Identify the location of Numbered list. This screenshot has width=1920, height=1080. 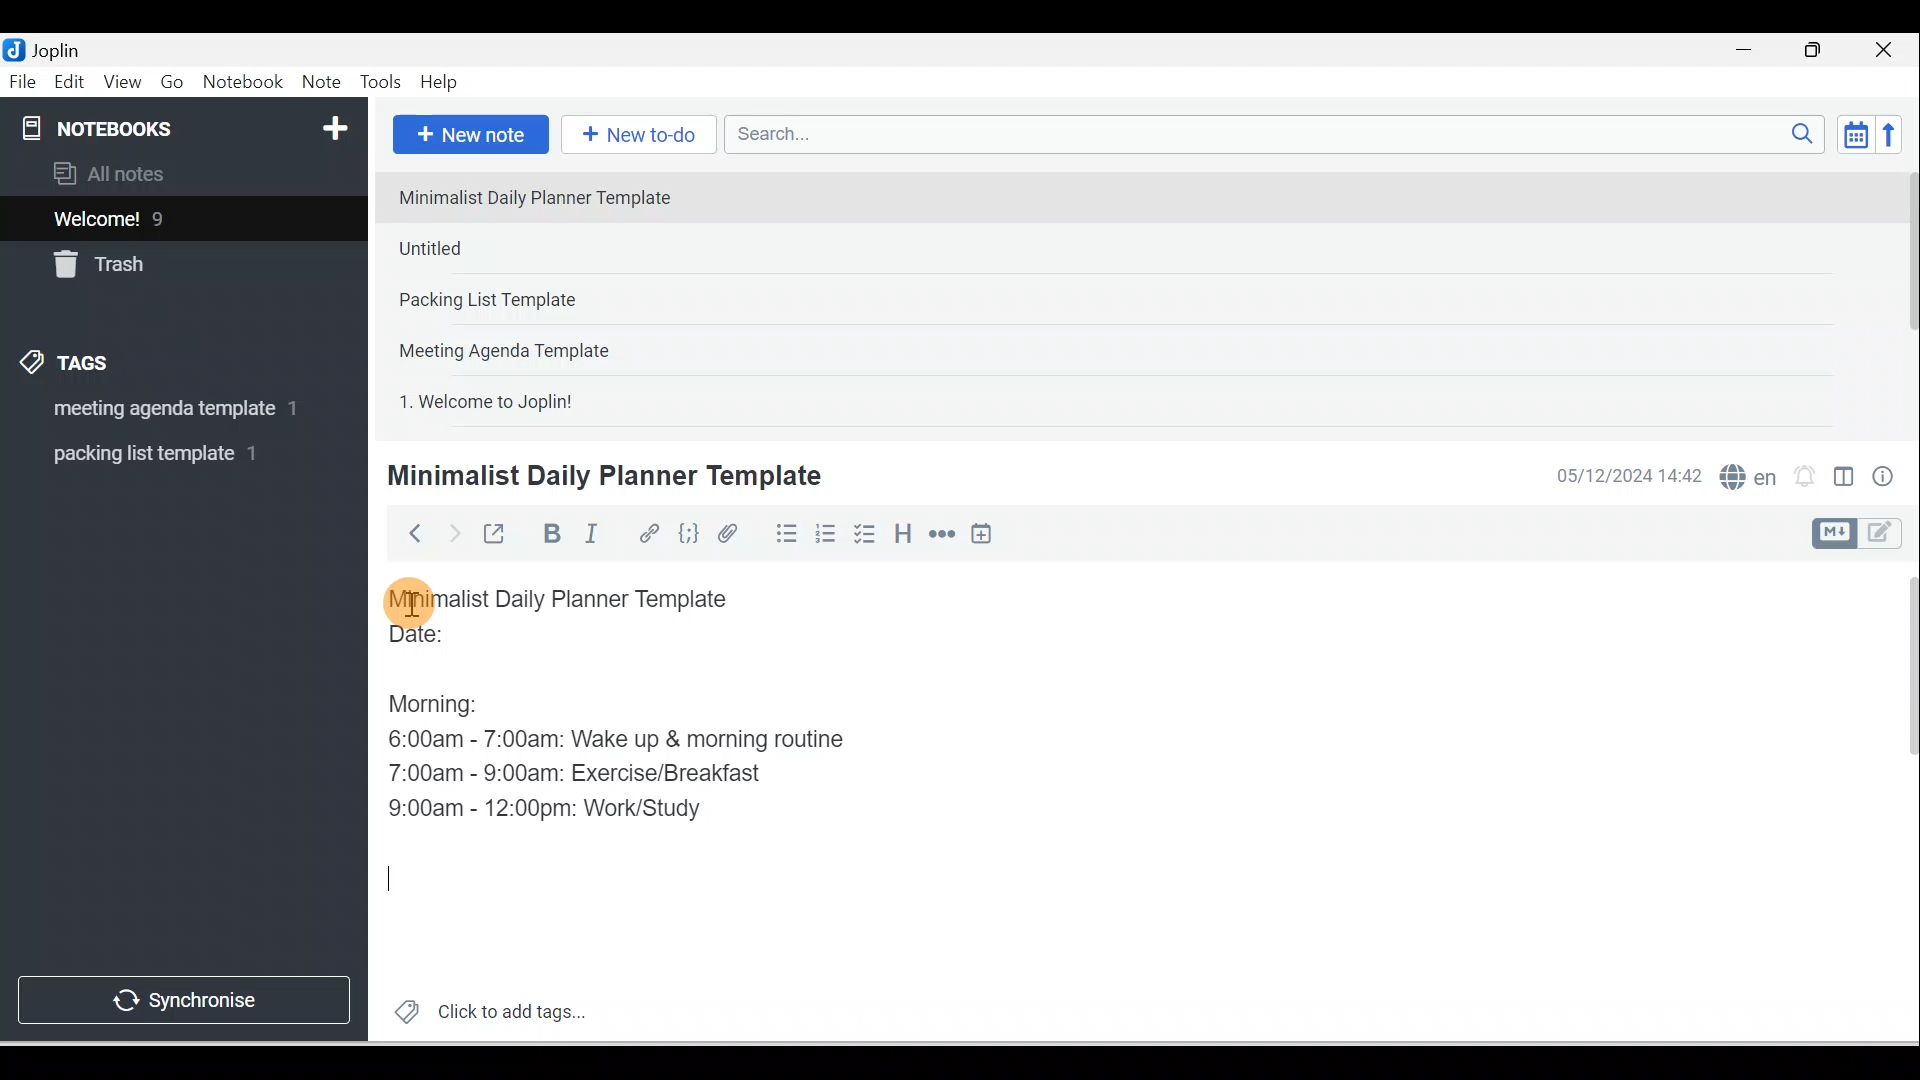
(826, 533).